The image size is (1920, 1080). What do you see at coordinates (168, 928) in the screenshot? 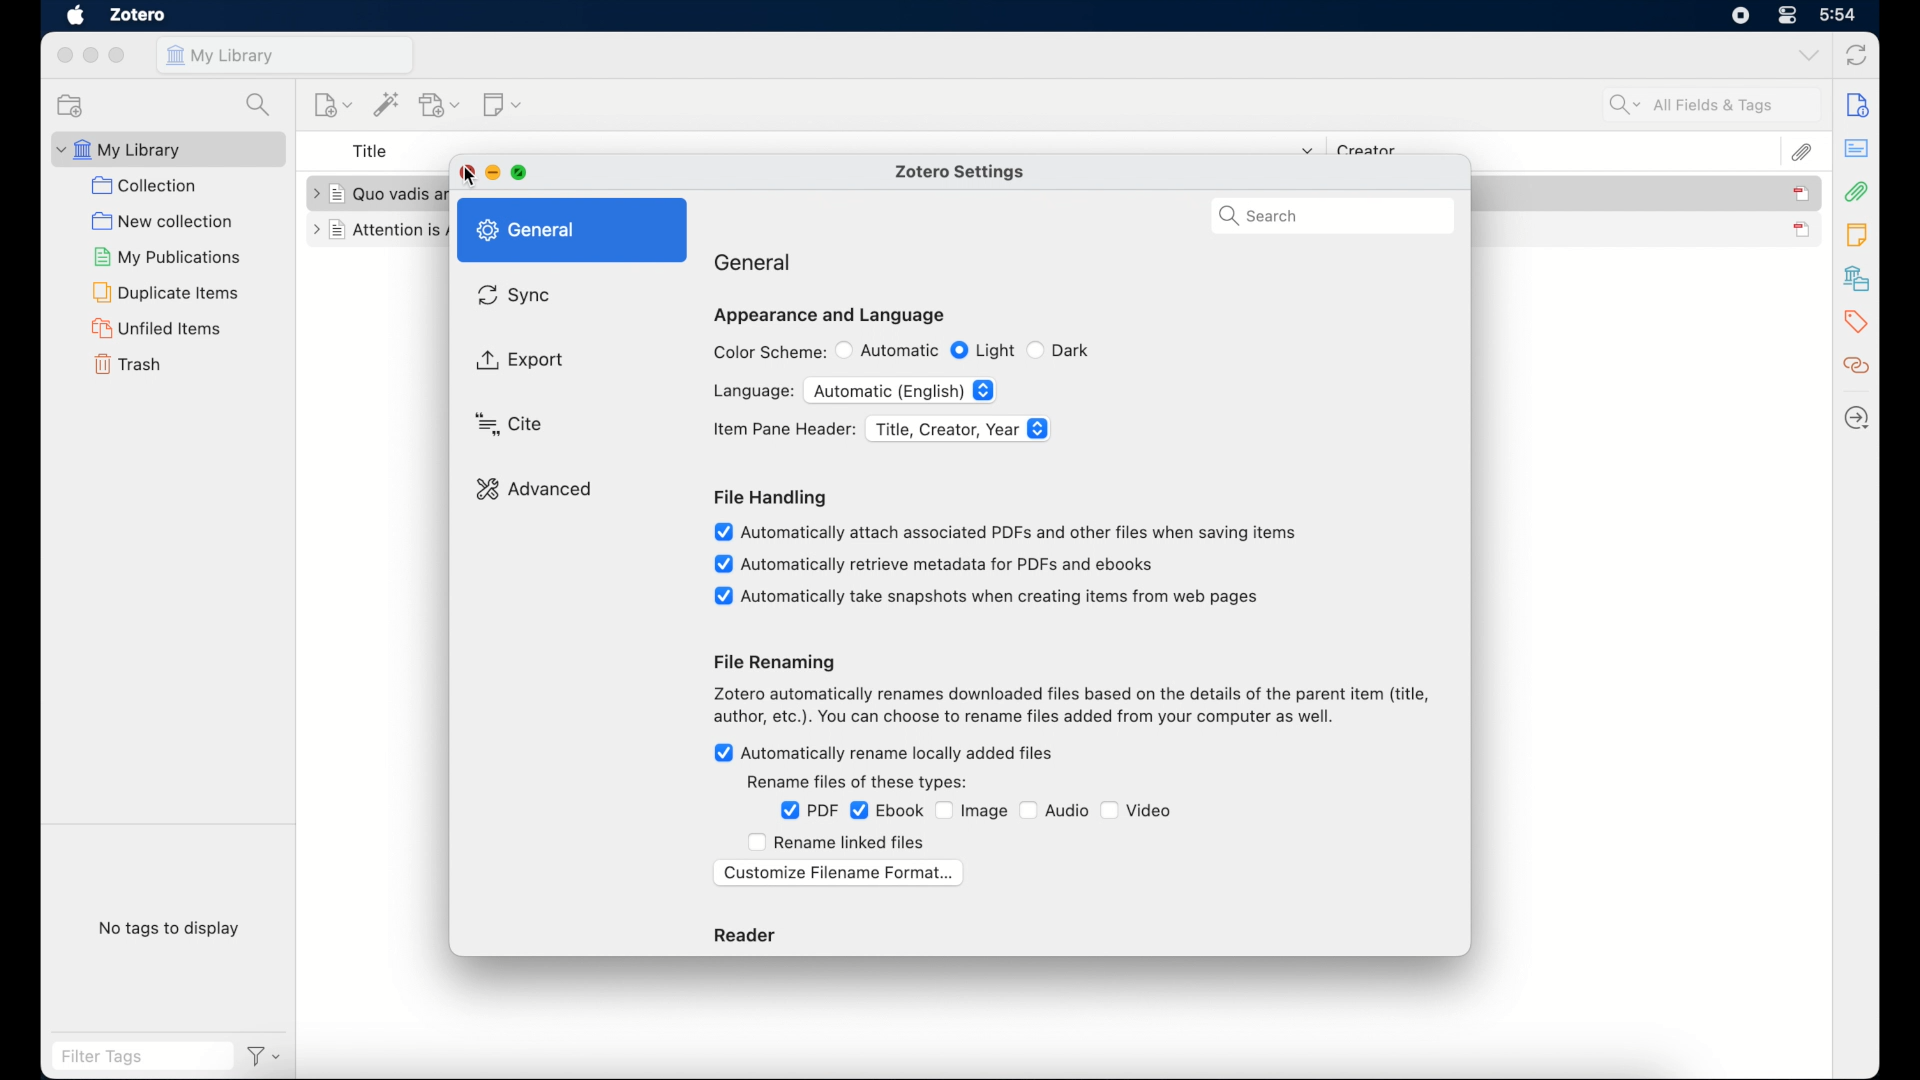
I see `no tags to display` at bounding box center [168, 928].